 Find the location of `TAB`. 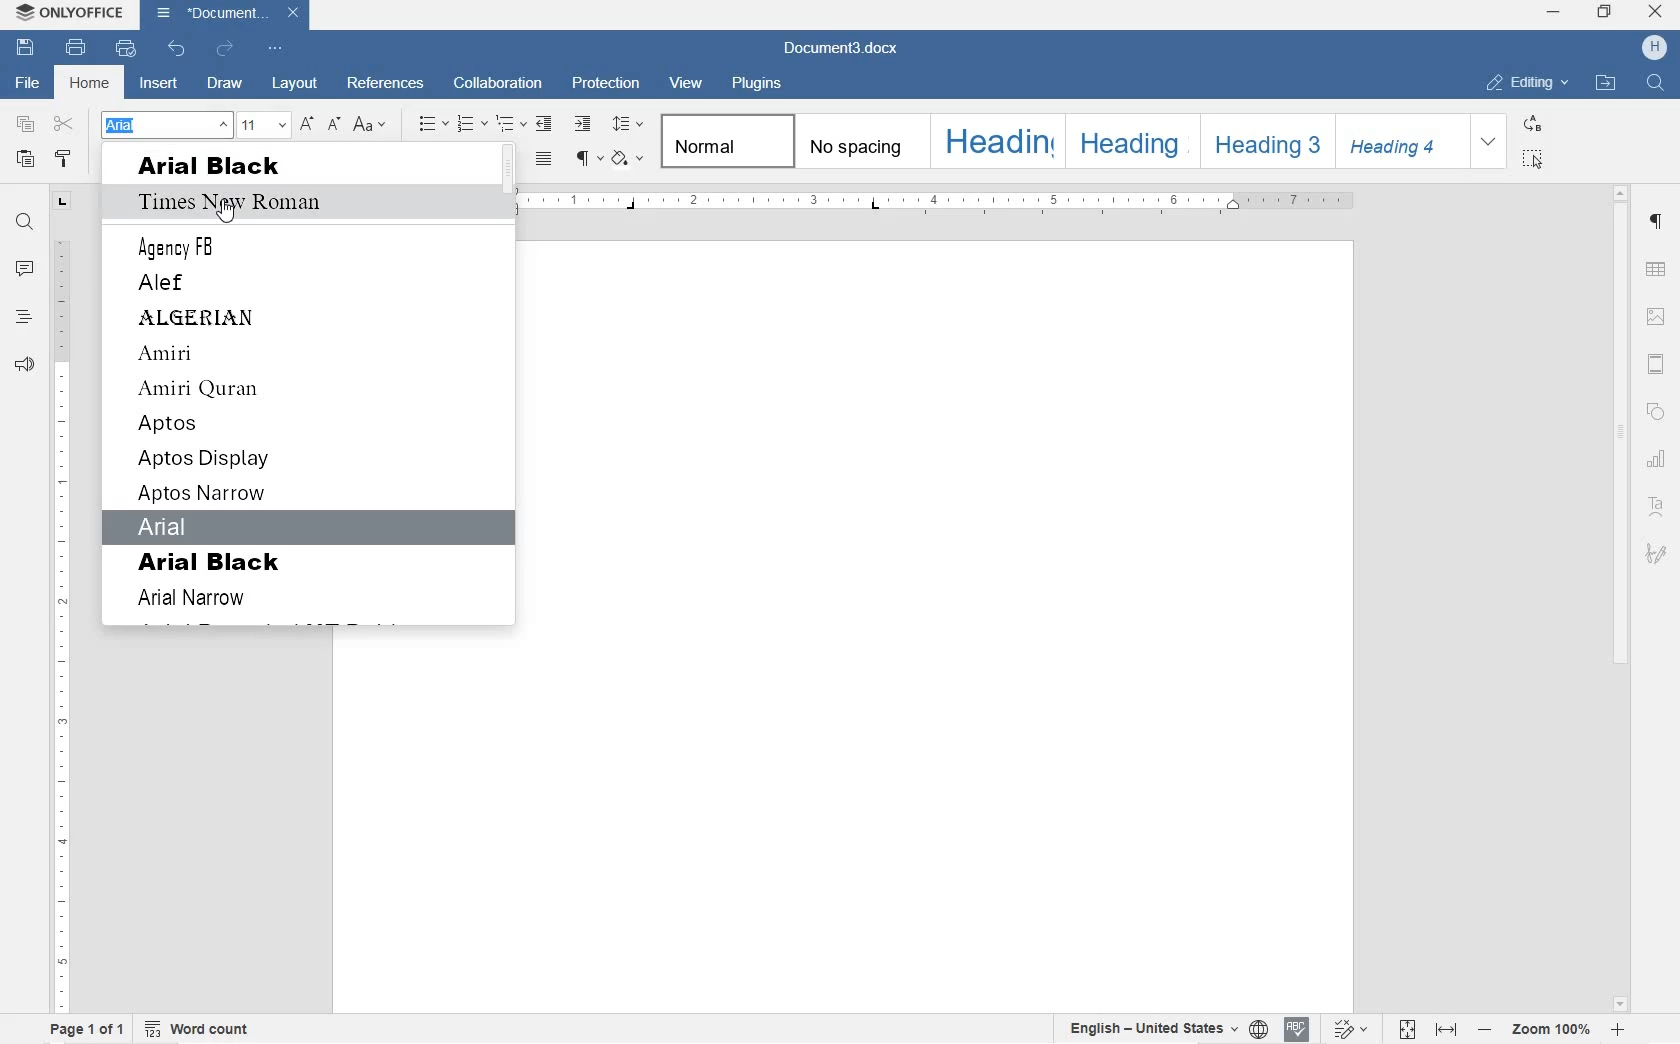

TAB is located at coordinates (62, 201).